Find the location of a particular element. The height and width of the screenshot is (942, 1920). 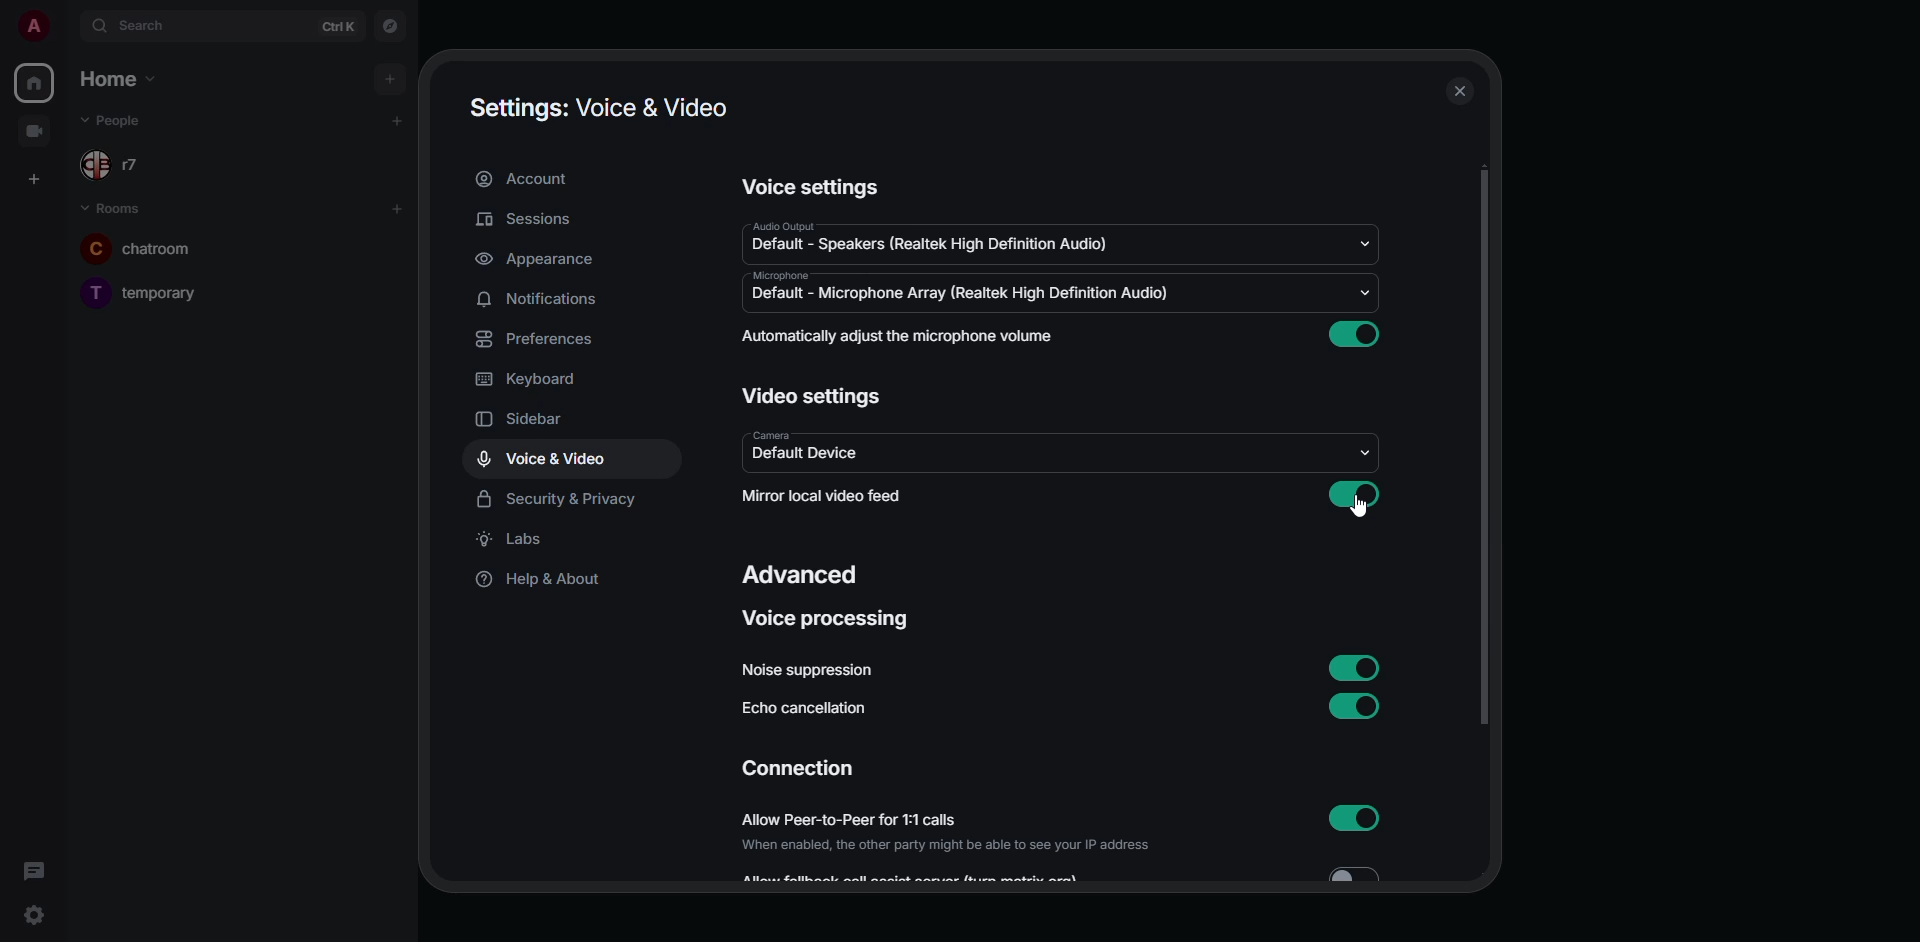

add is located at coordinates (394, 122).